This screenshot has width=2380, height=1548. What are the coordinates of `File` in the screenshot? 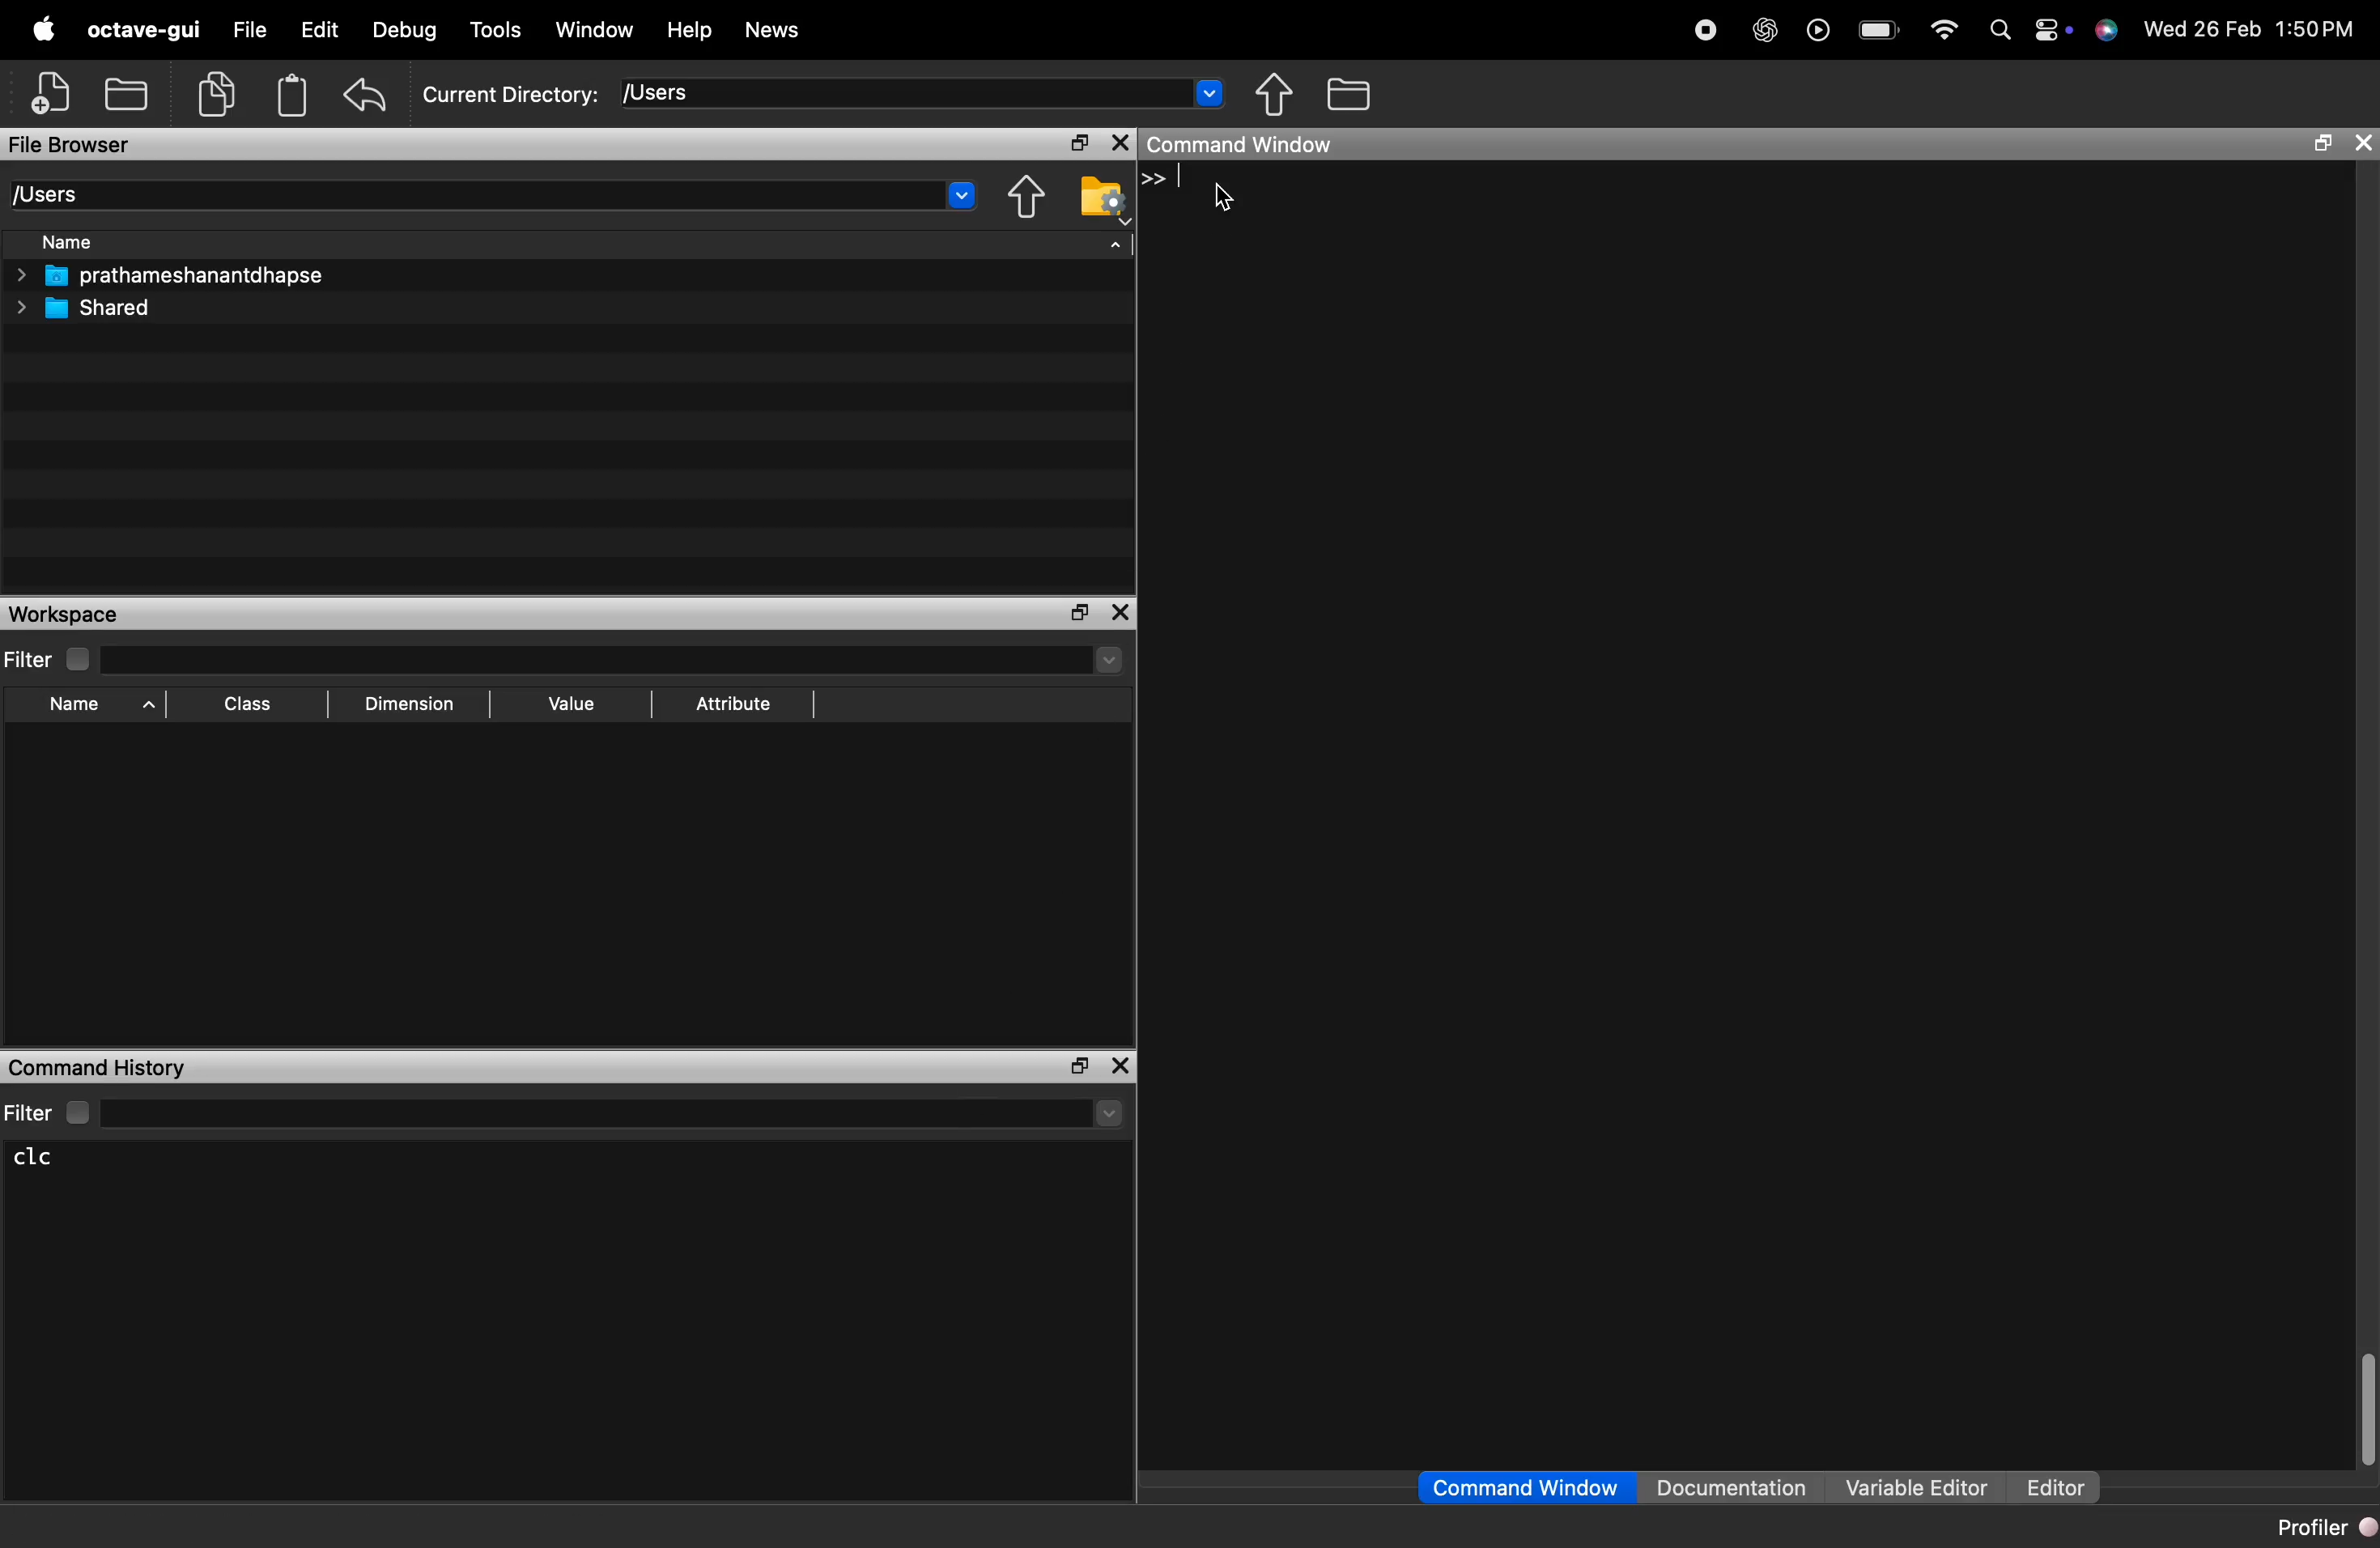 It's located at (250, 30).